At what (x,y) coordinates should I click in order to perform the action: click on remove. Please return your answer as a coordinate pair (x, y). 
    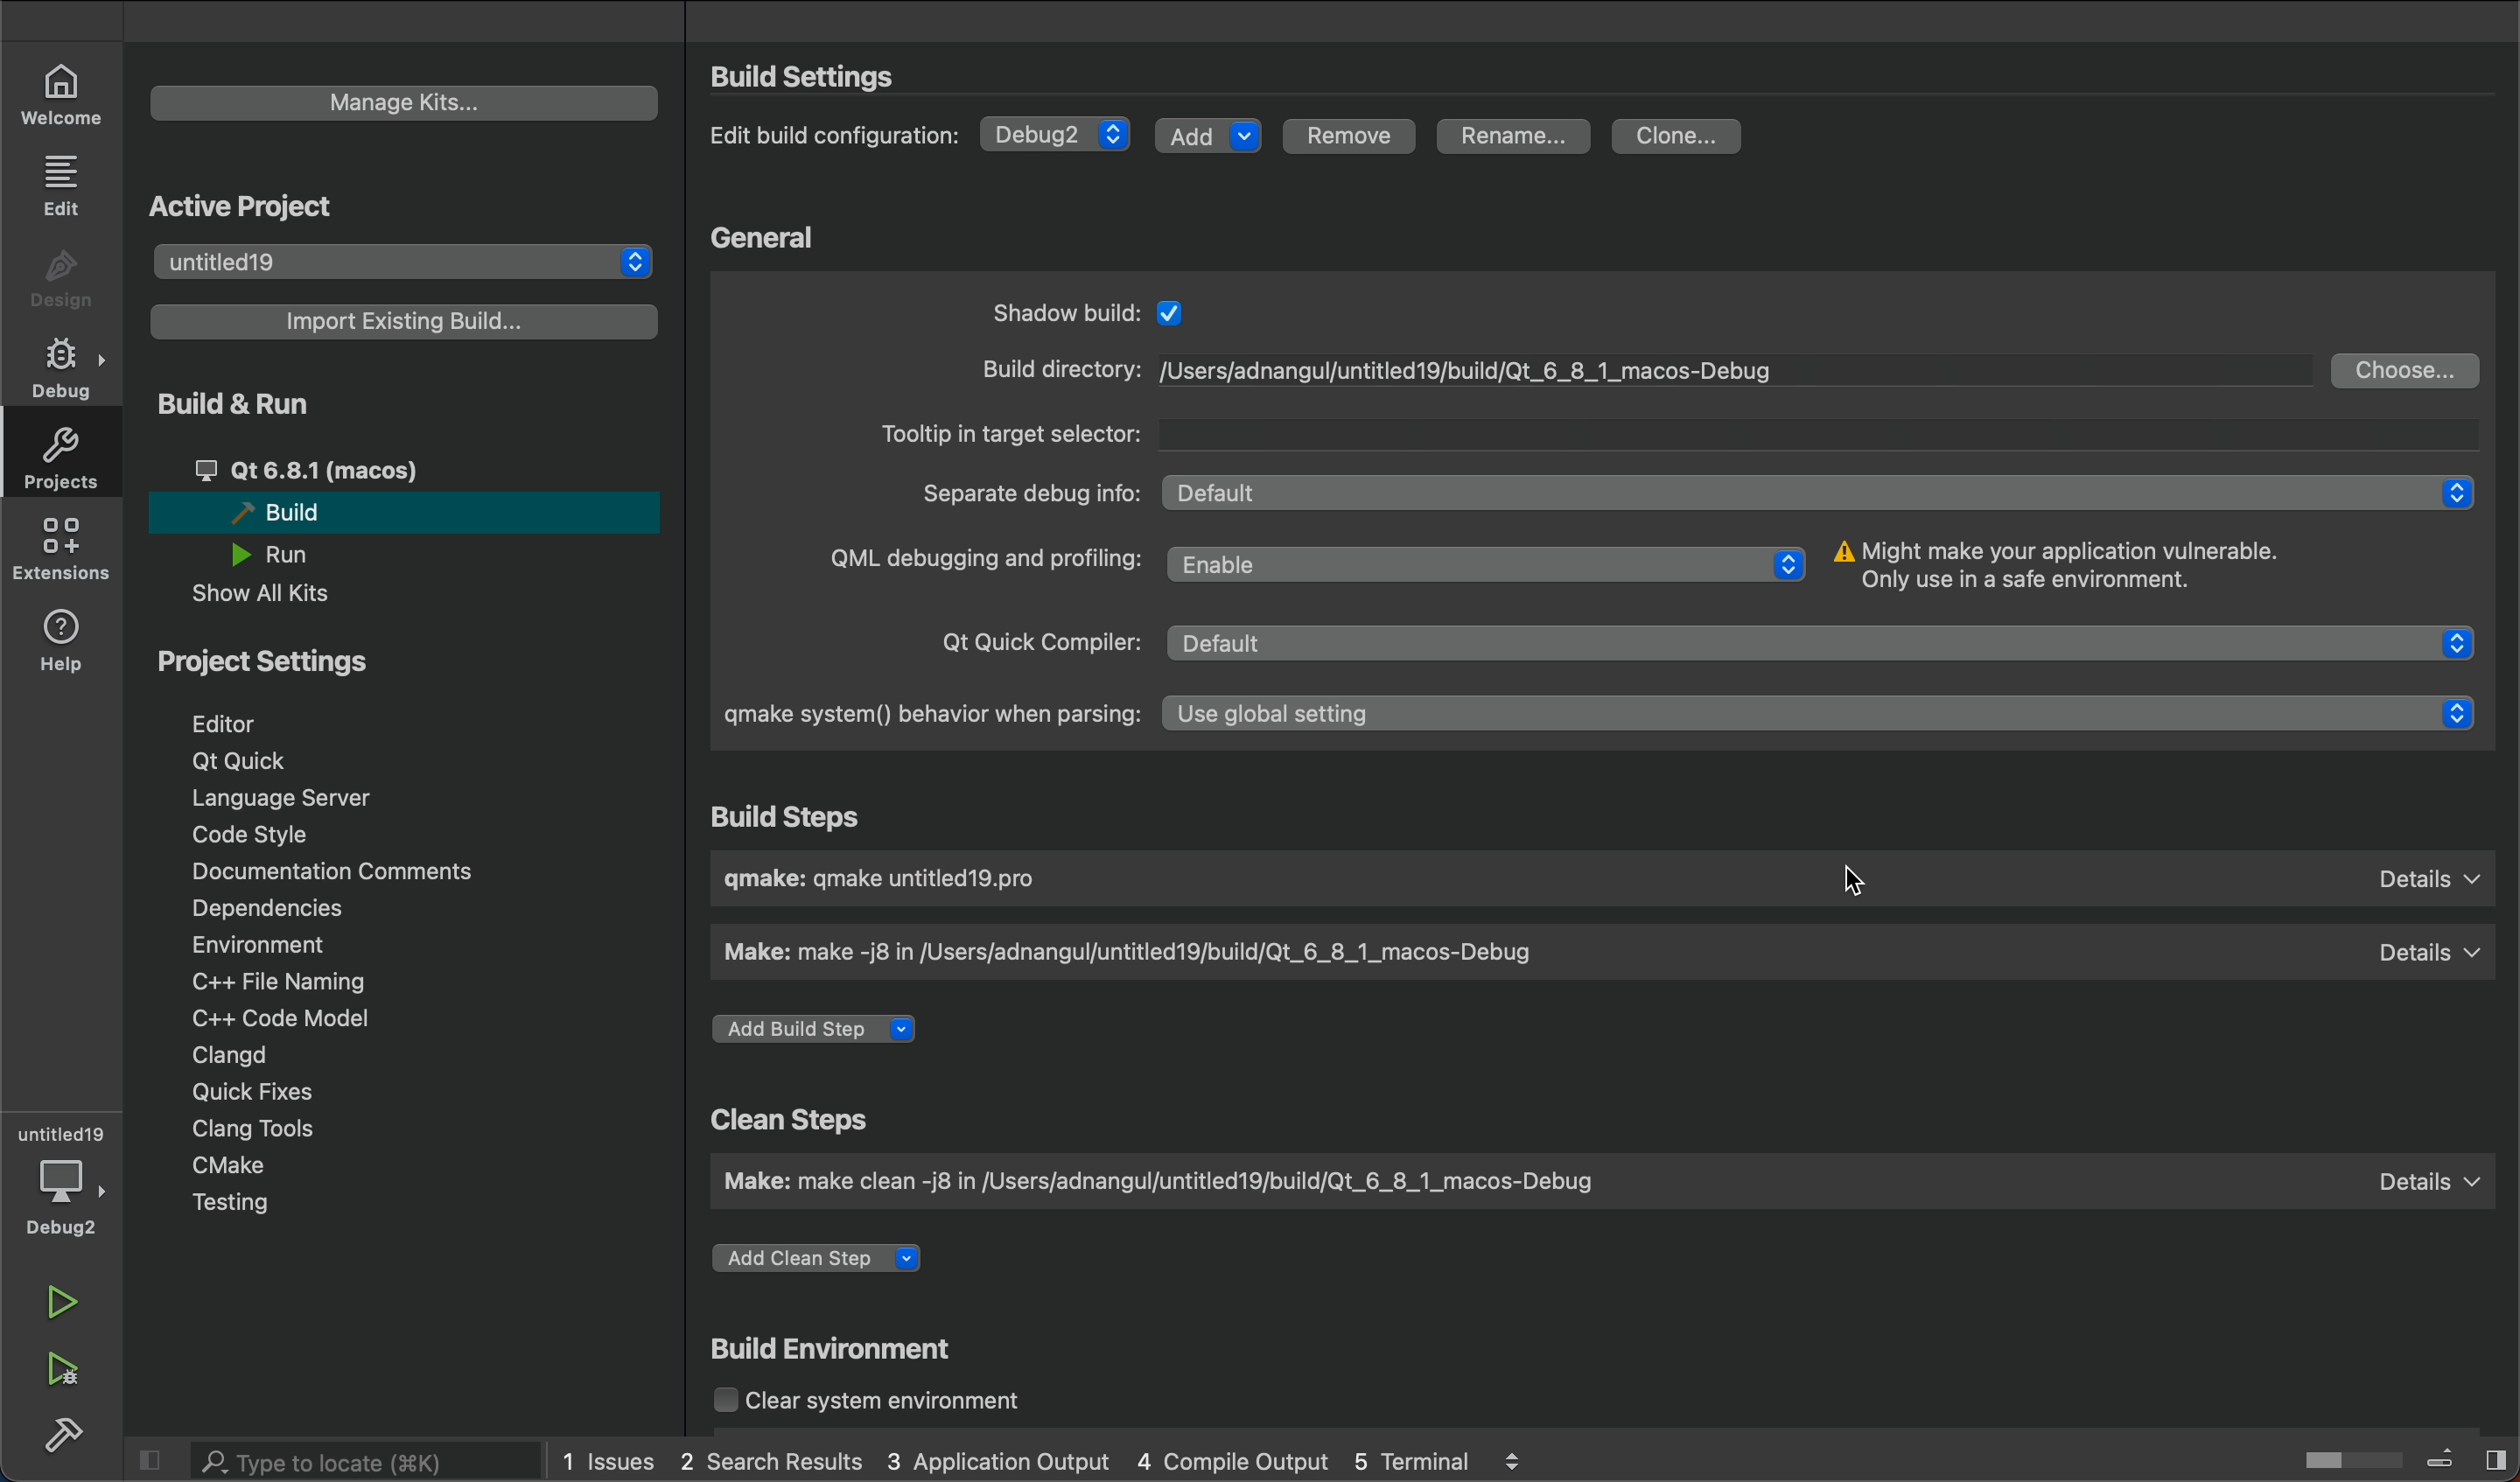
    Looking at the image, I should click on (1347, 139).